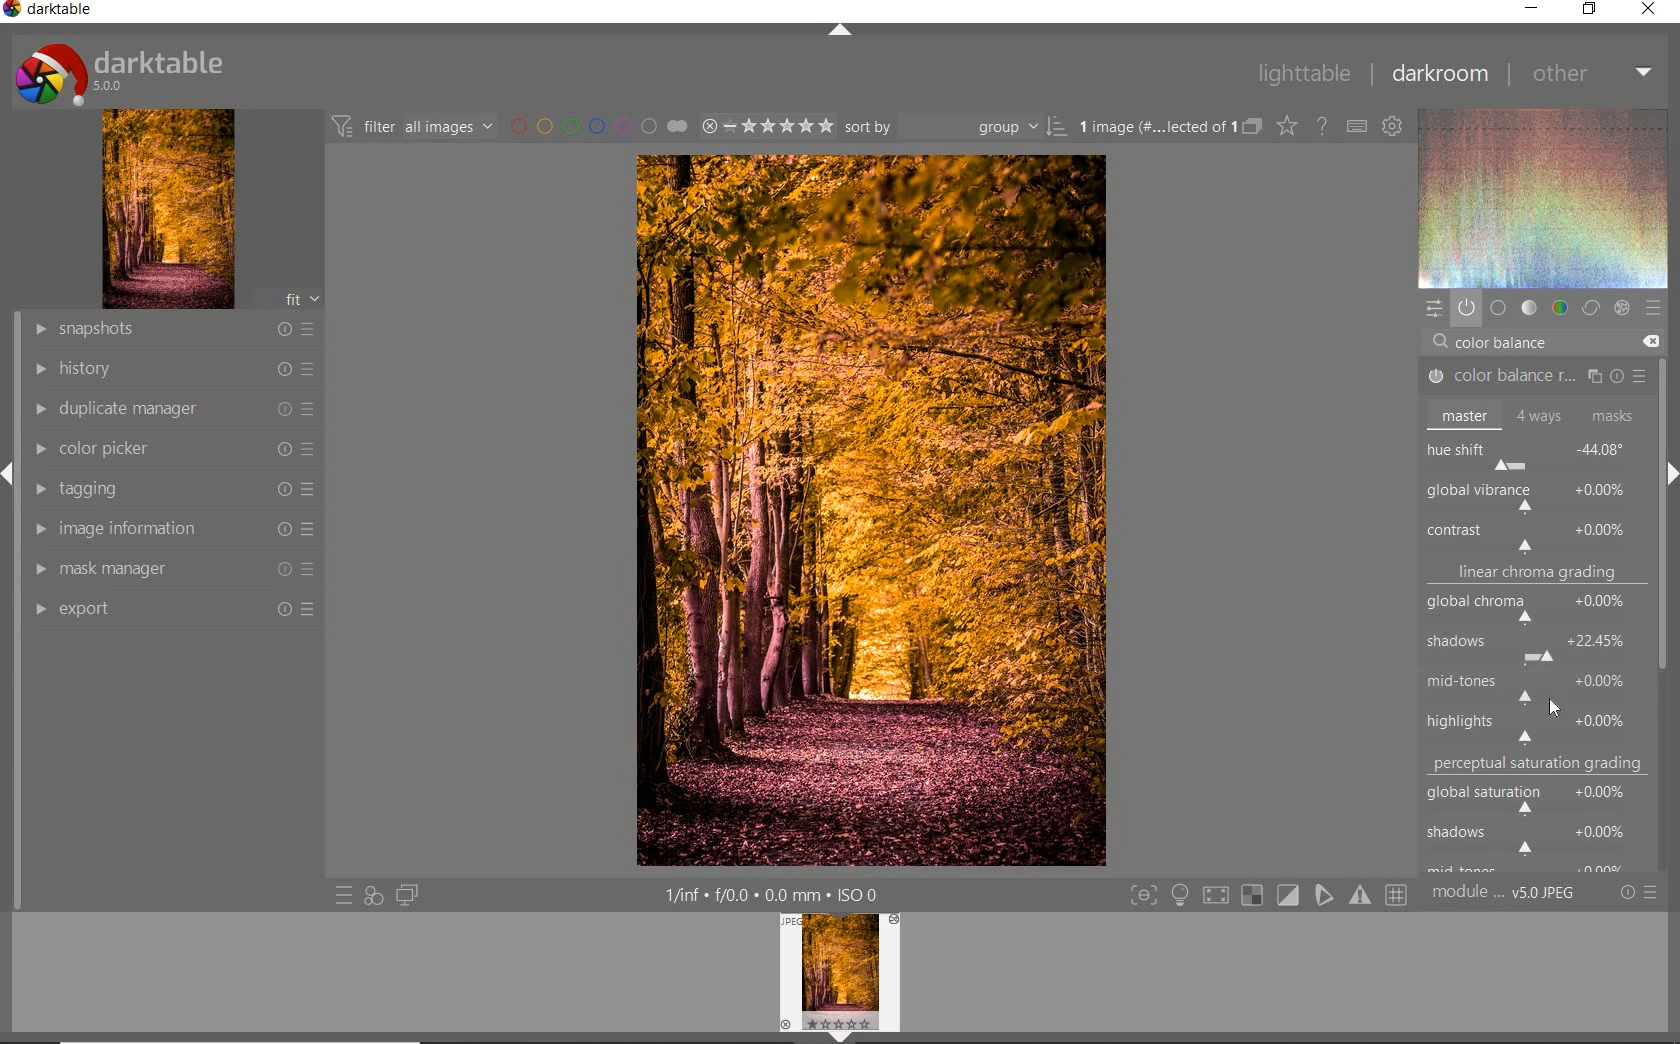  I want to click on highlights, so click(1540, 723).